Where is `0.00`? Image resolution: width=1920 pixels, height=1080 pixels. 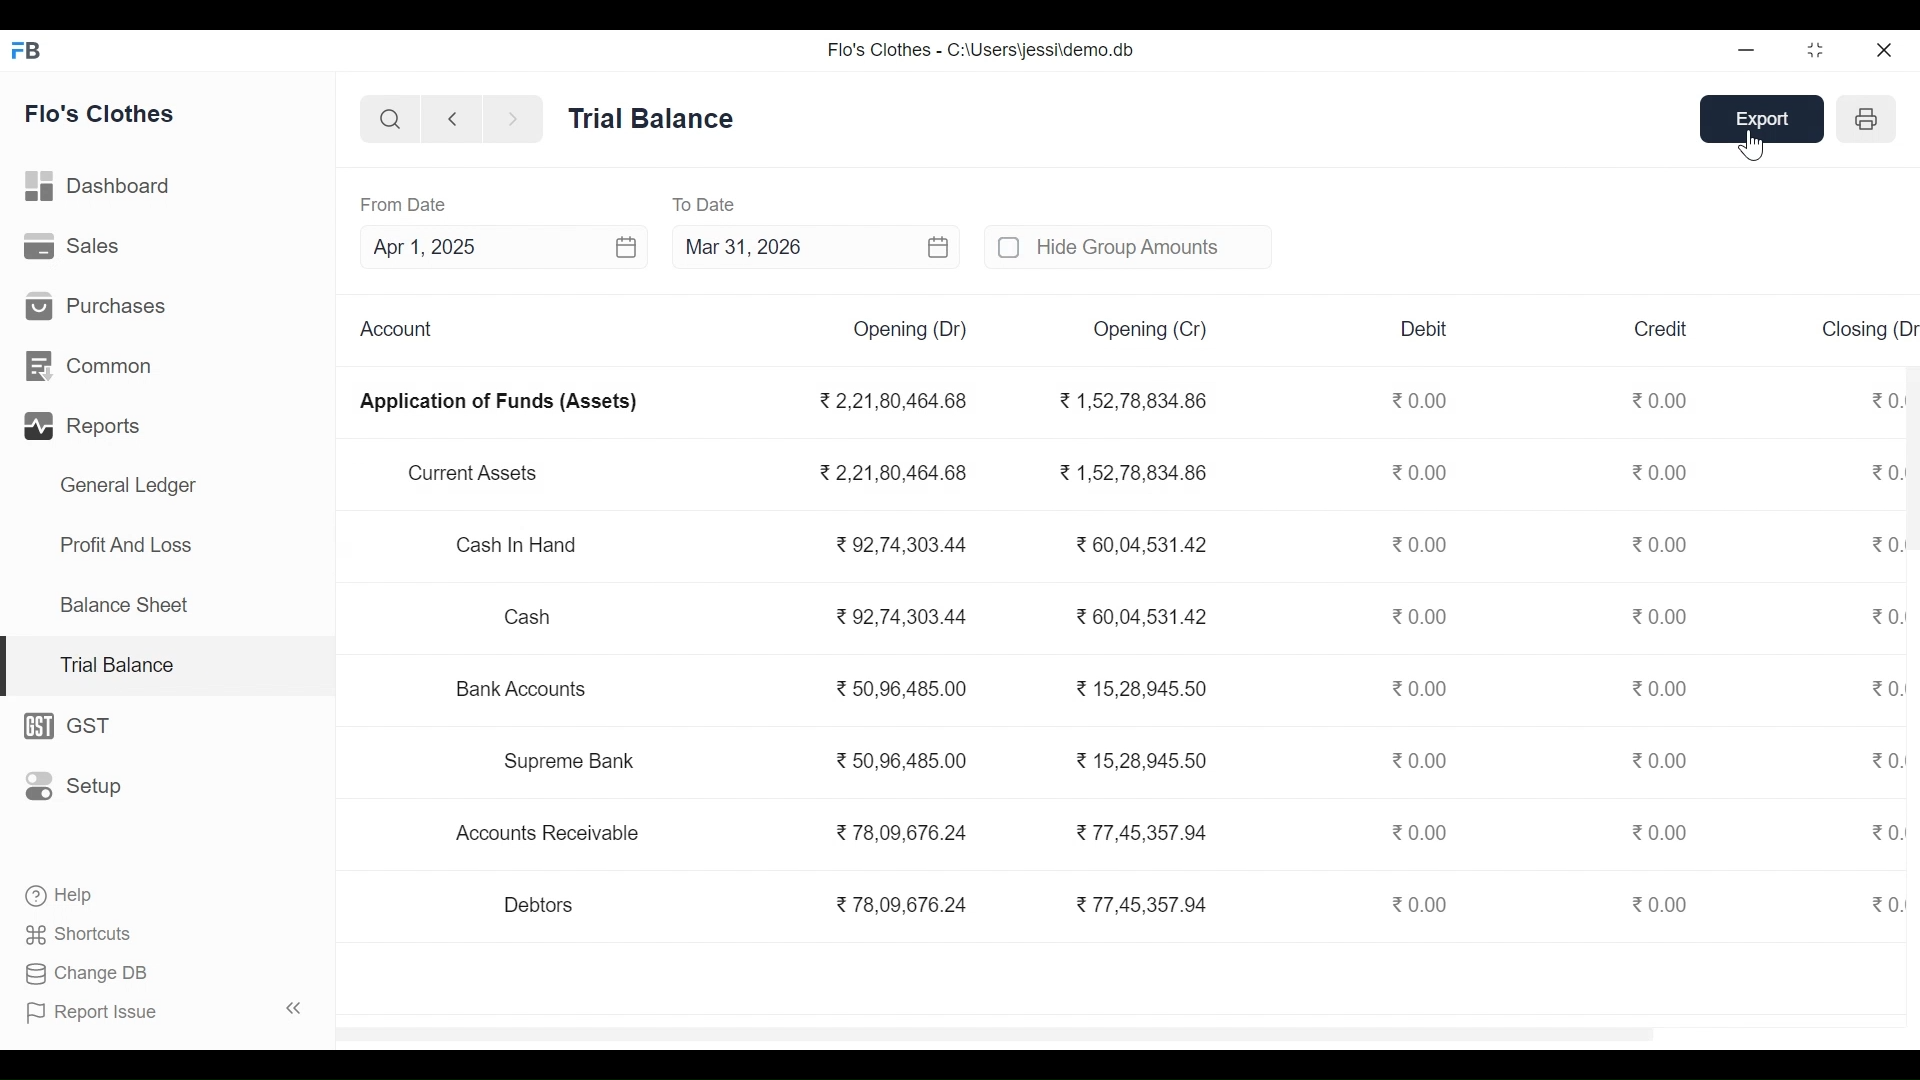 0.00 is located at coordinates (1884, 762).